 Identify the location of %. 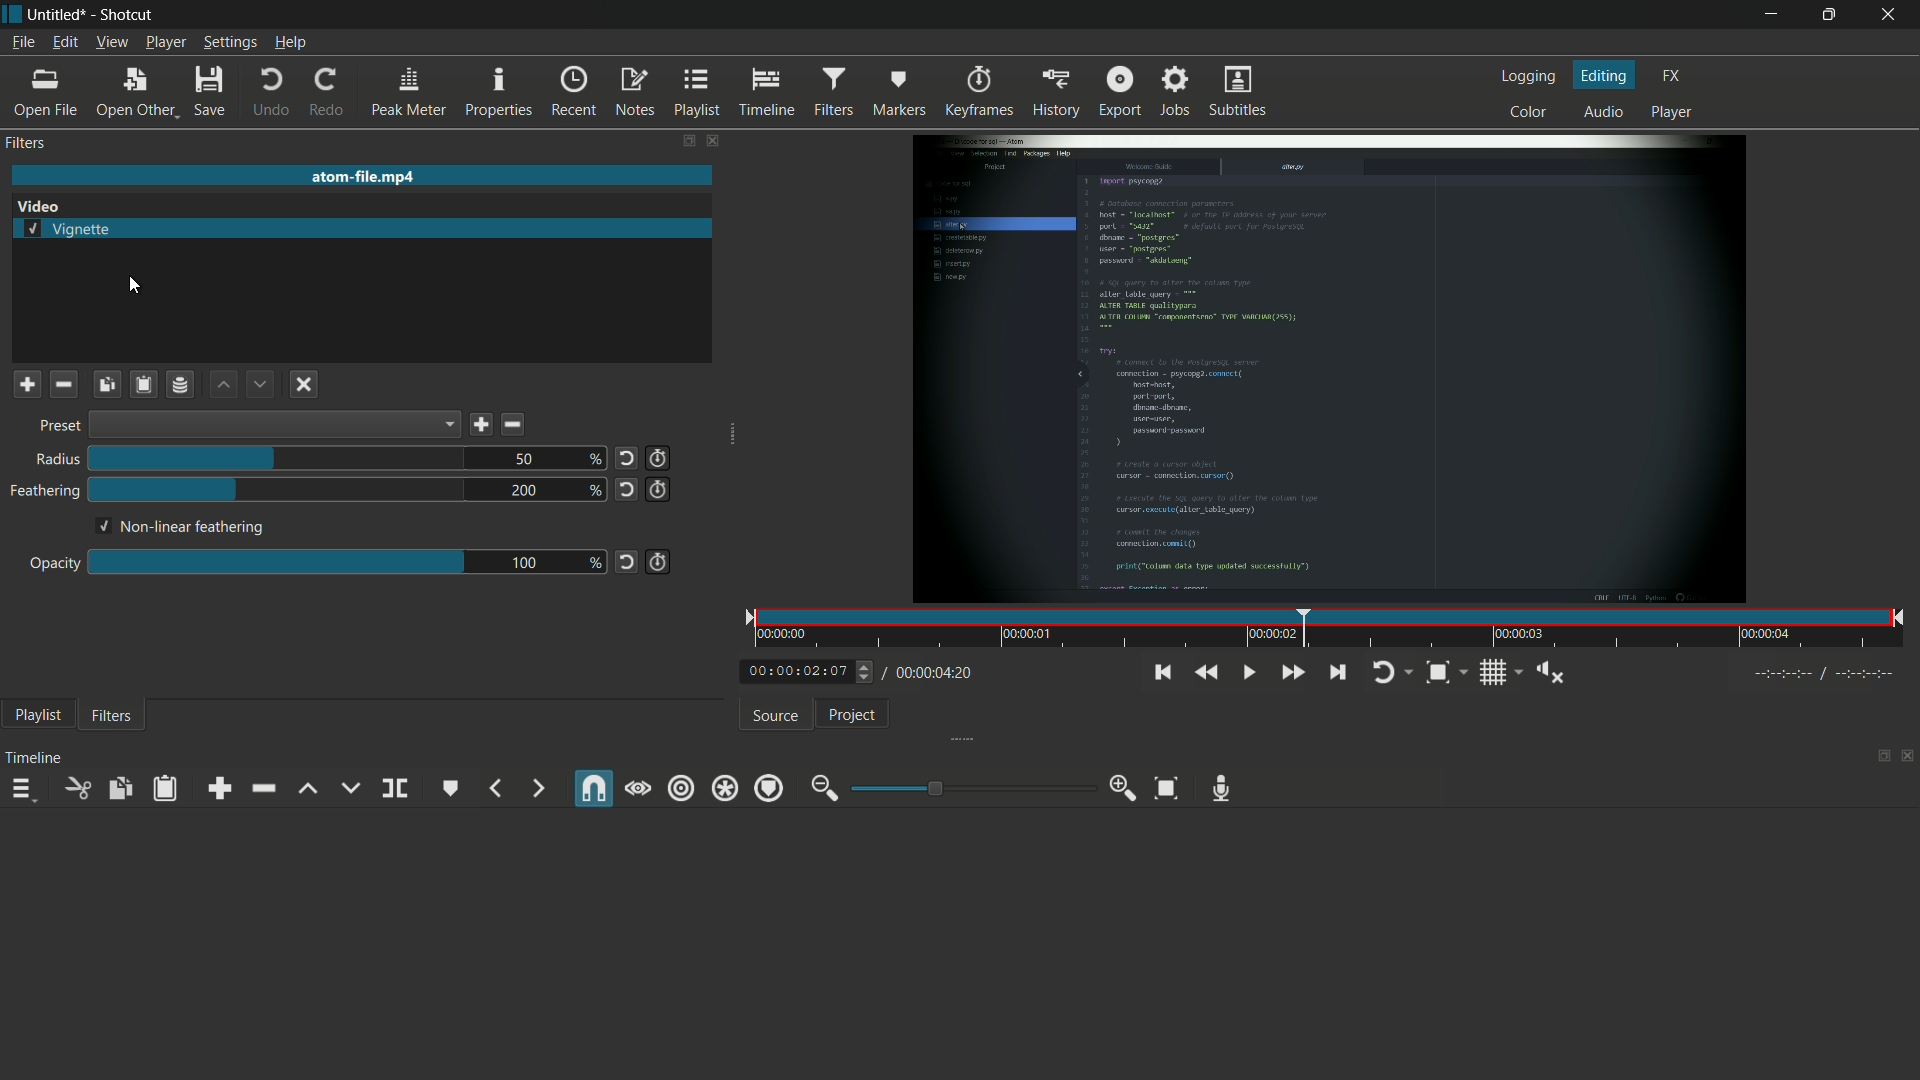
(593, 460).